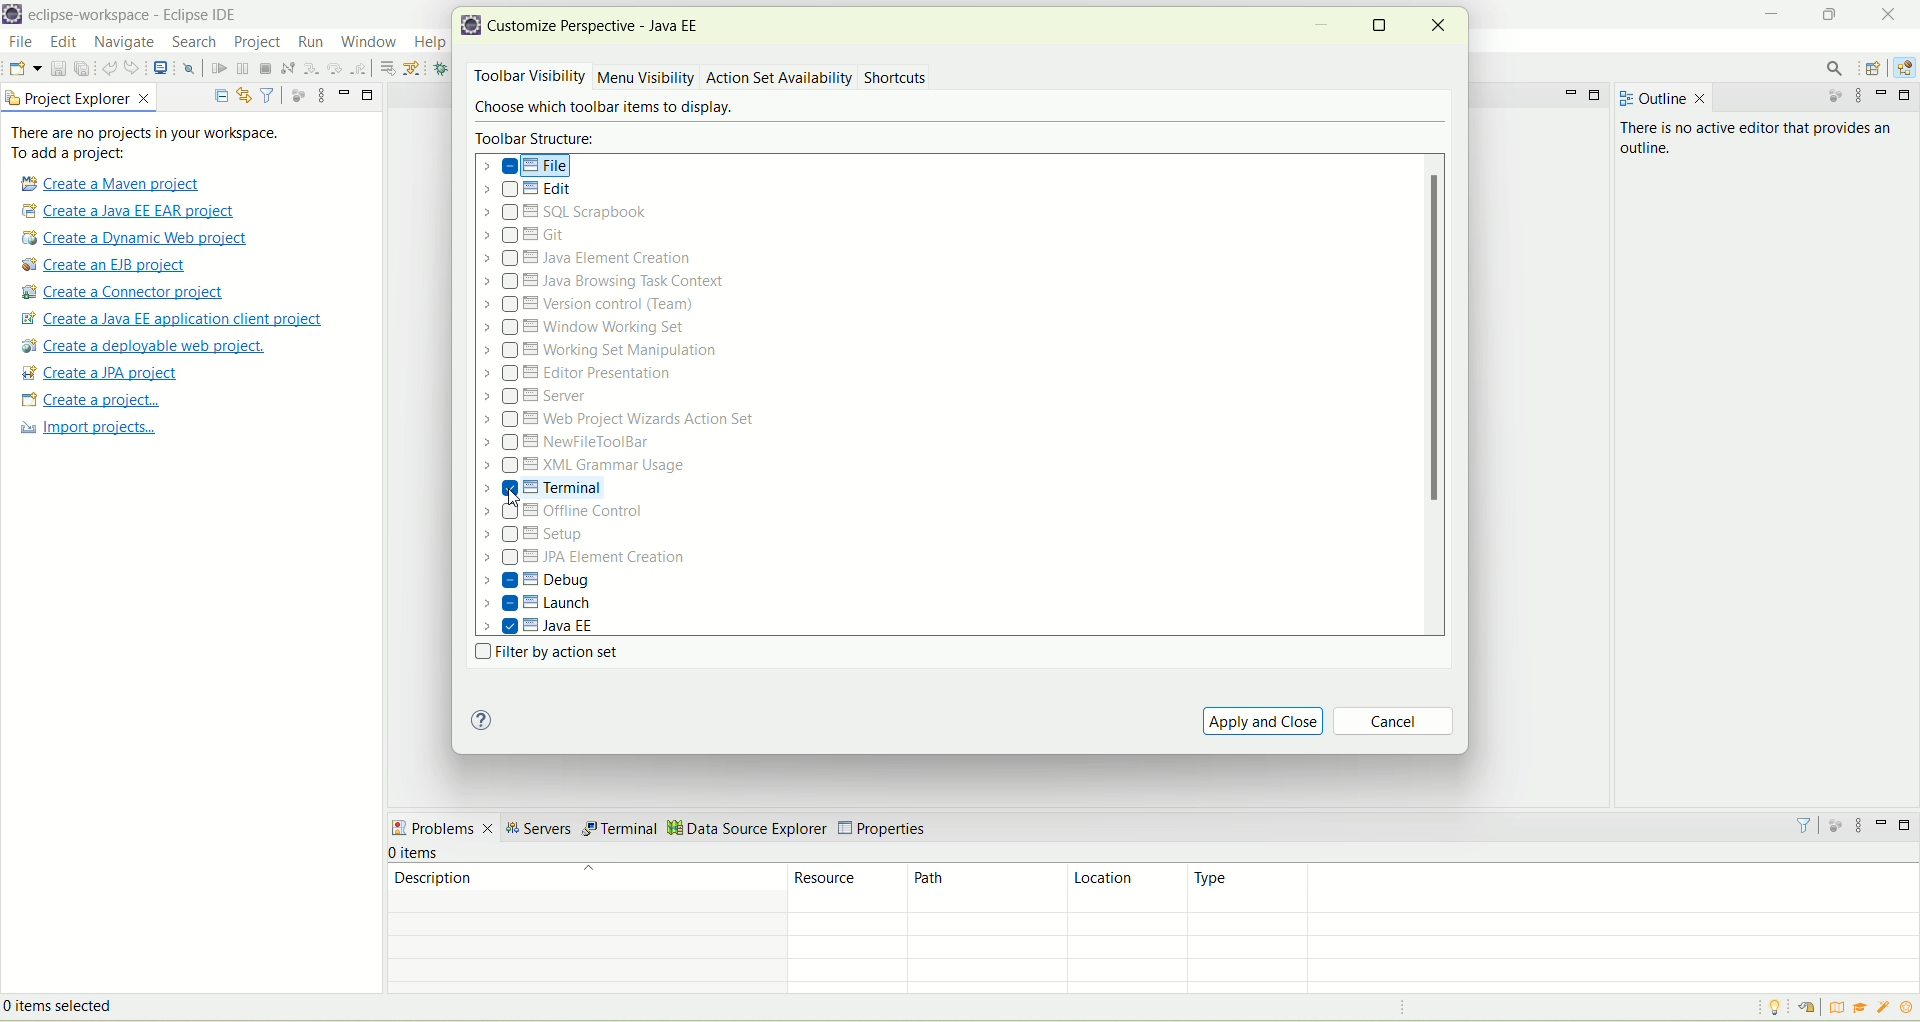  Describe the element at coordinates (850, 887) in the screenshot. I see `resource` at that location.